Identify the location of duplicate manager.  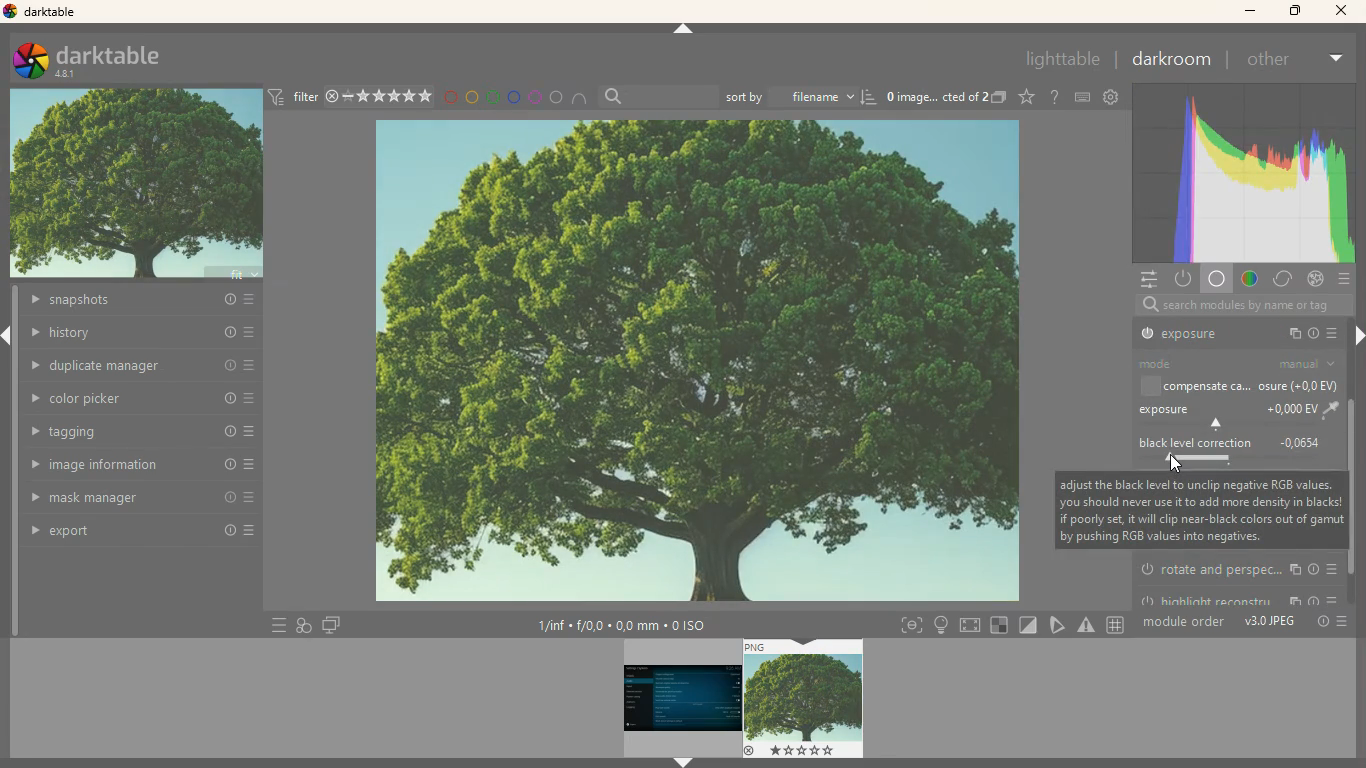
(137, 364).